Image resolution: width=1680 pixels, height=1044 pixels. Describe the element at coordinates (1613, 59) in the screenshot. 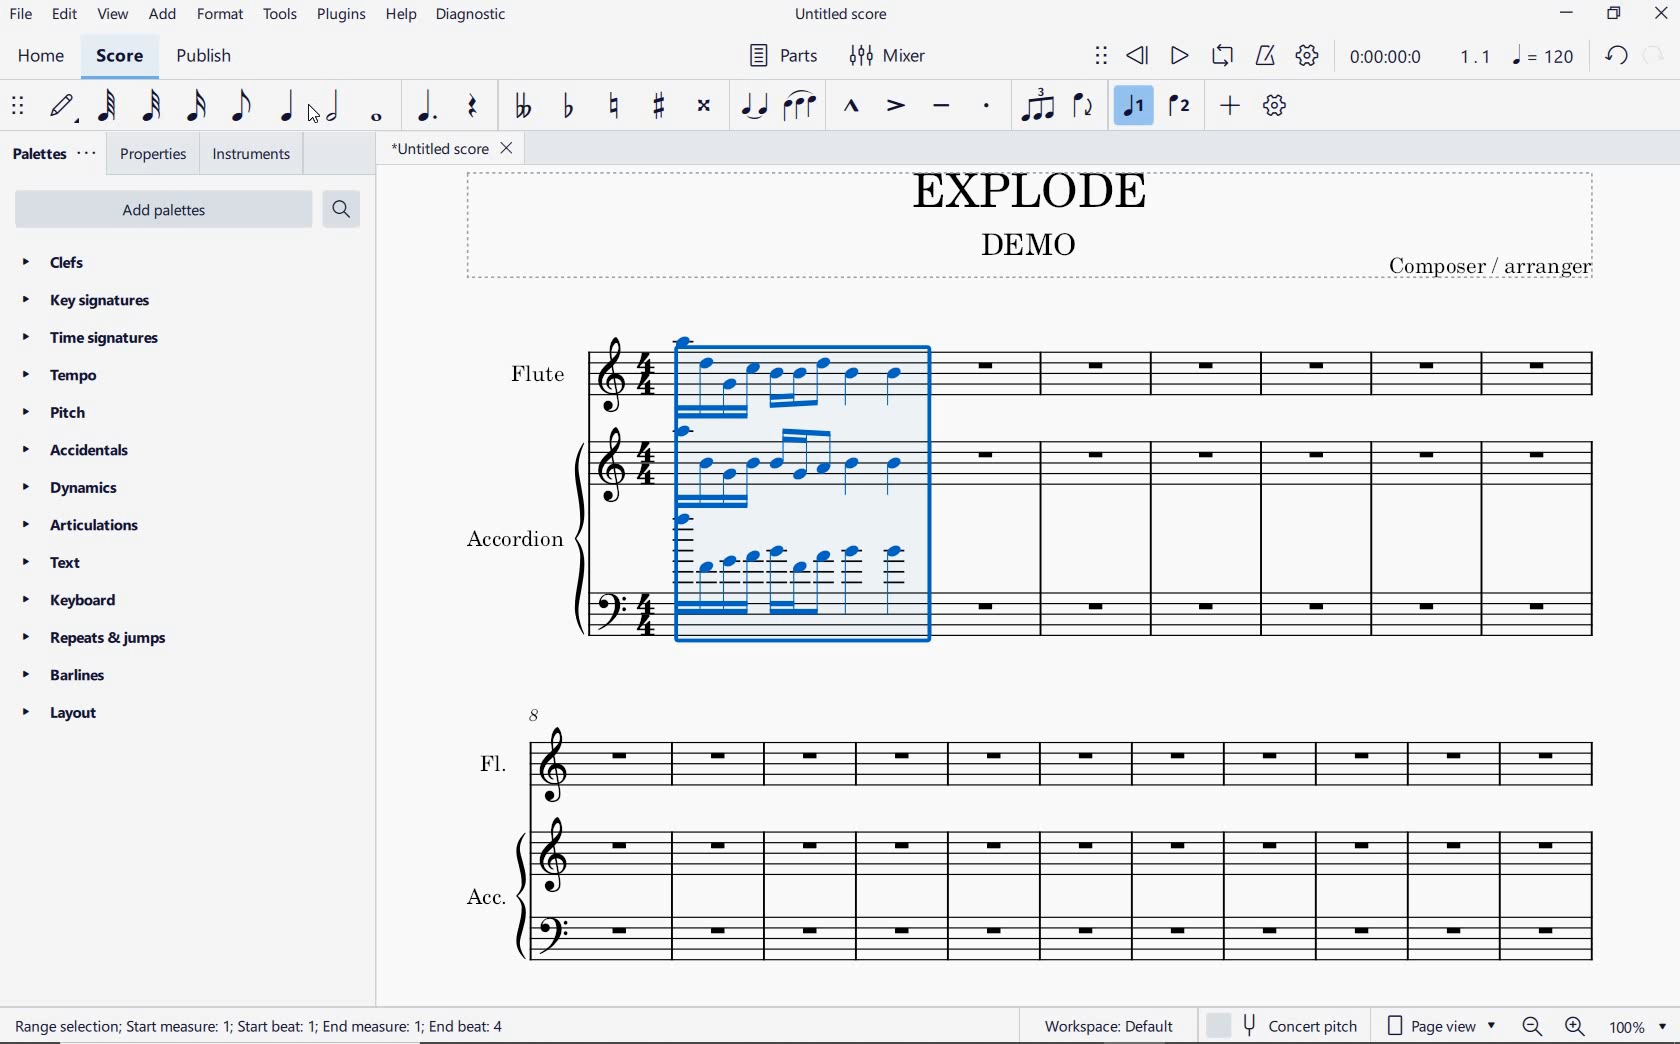

I see `redo` at that location.